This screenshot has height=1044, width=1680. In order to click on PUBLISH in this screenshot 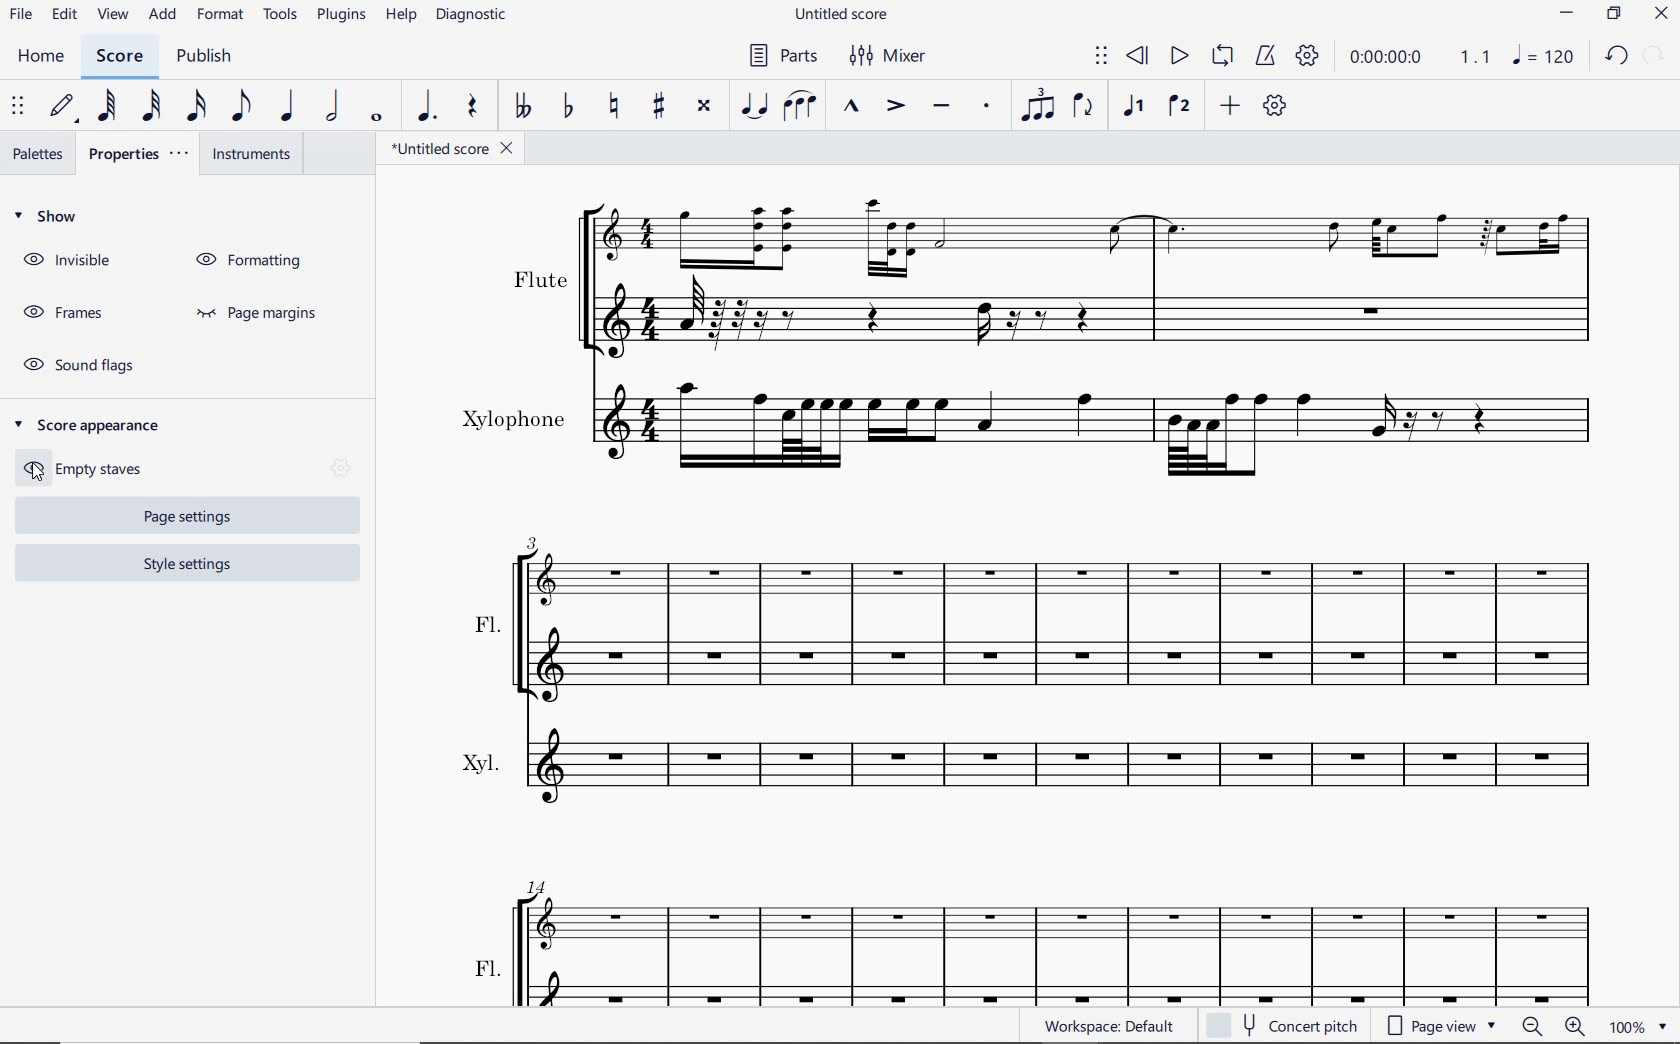, I will do `click(205, 56)`.